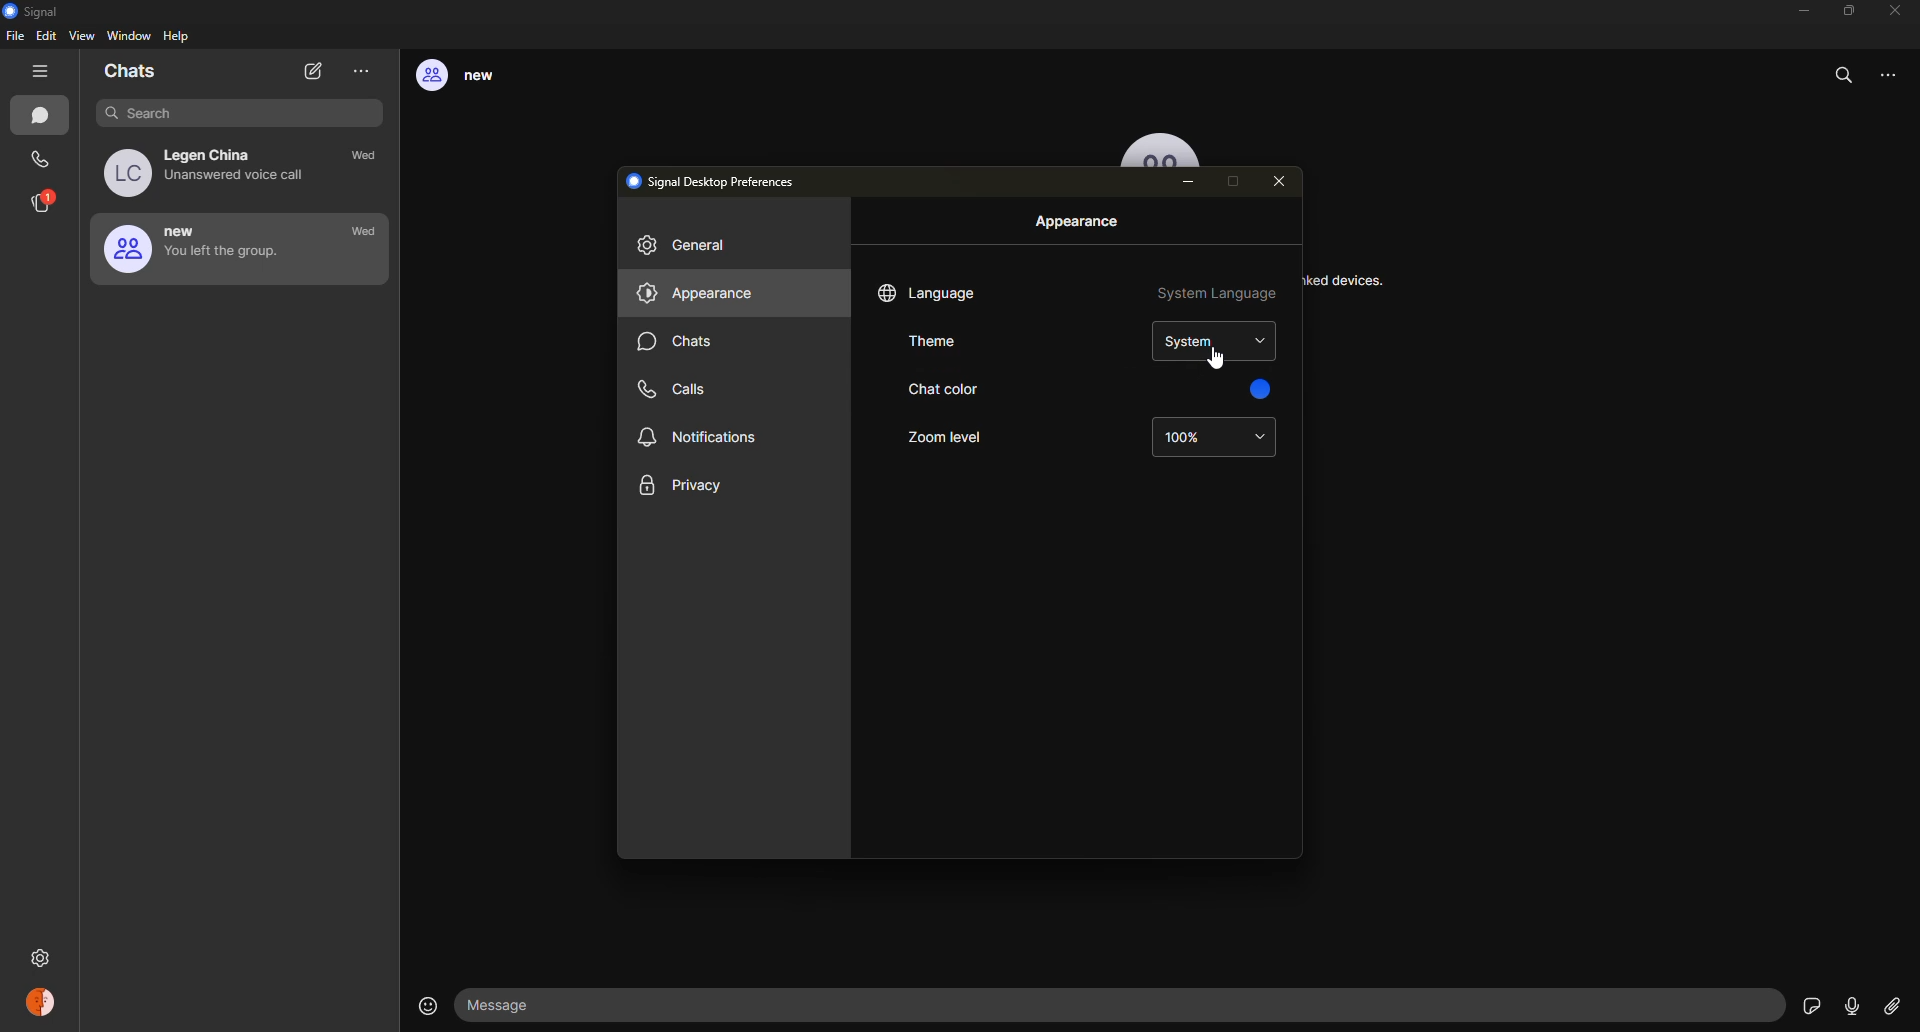 This screenshot has width=1920, height=1032. What do you see at coordinates (37, 11) in the screenshot?
I see `signal logo` at bounding box center [37, 11].